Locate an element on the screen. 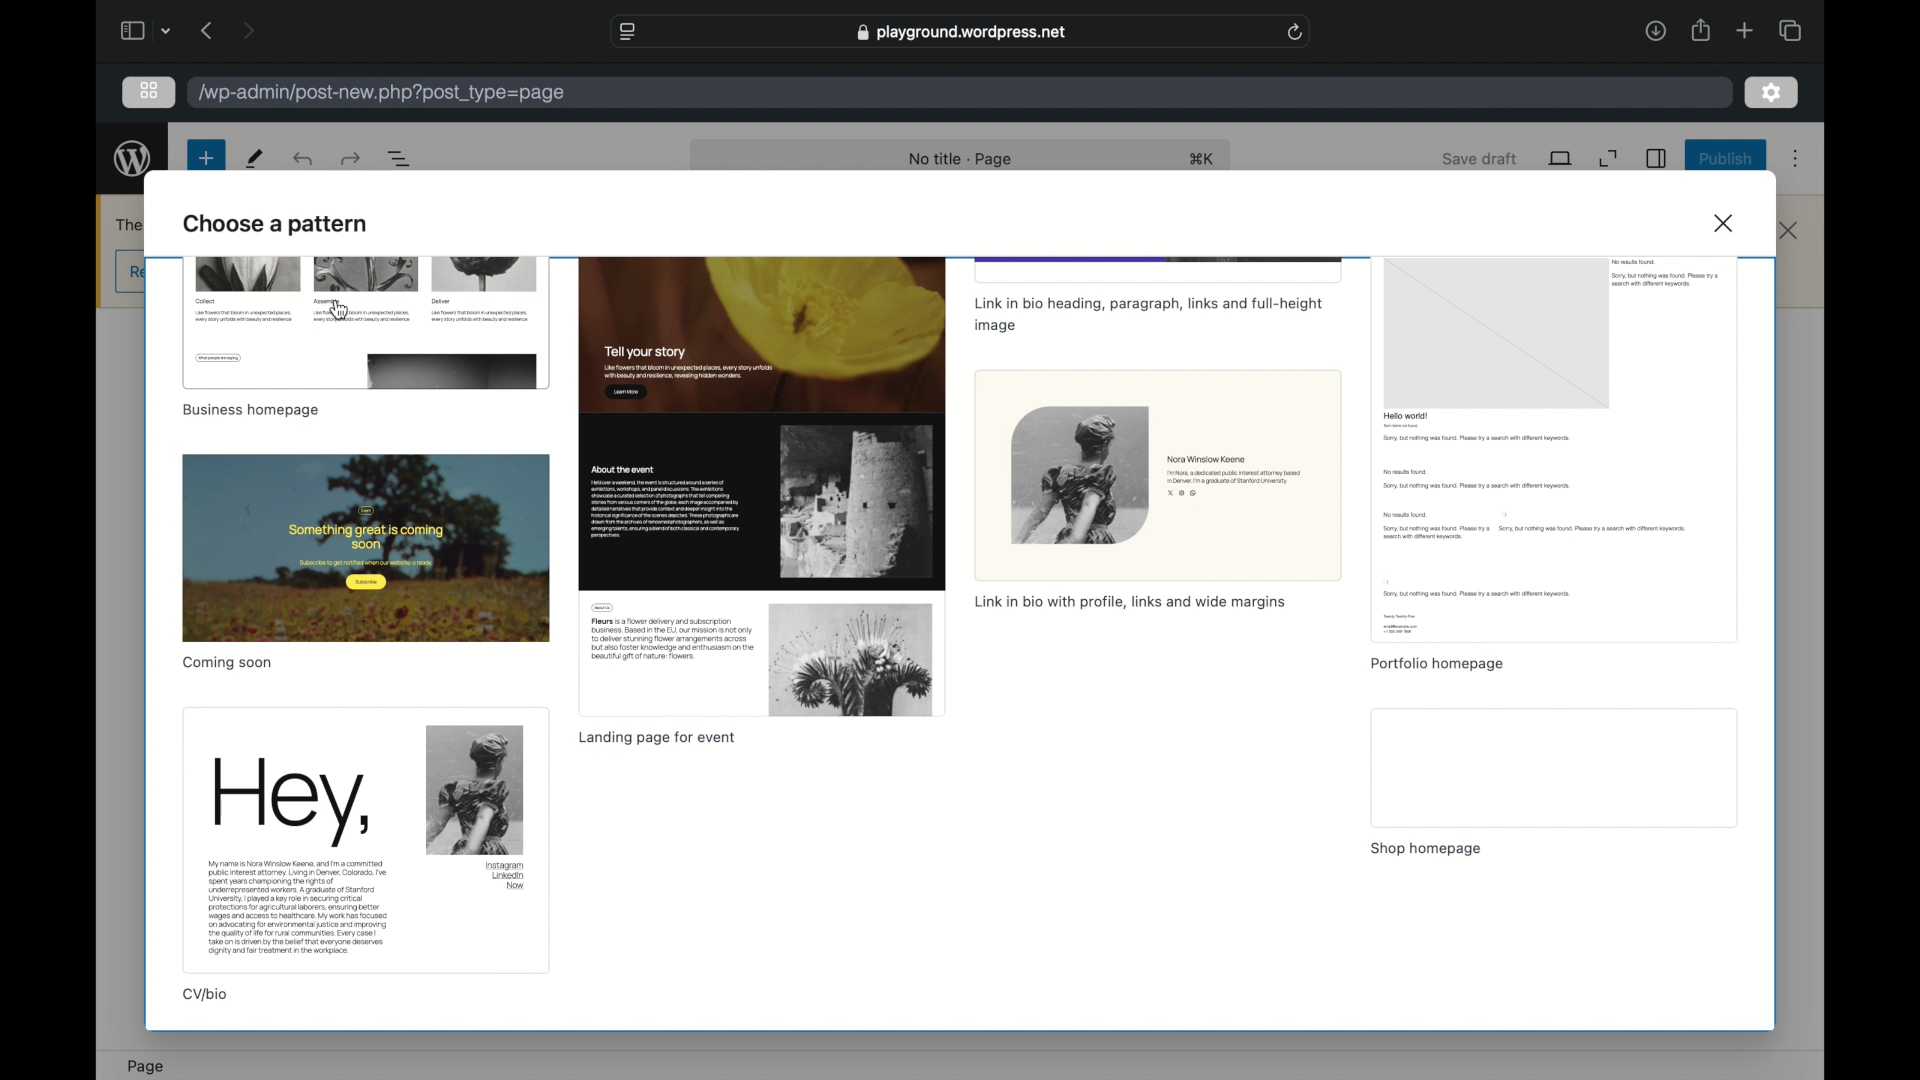 This screenshot has height=1080, width=1920. share is located at coordinates (1702, 31).